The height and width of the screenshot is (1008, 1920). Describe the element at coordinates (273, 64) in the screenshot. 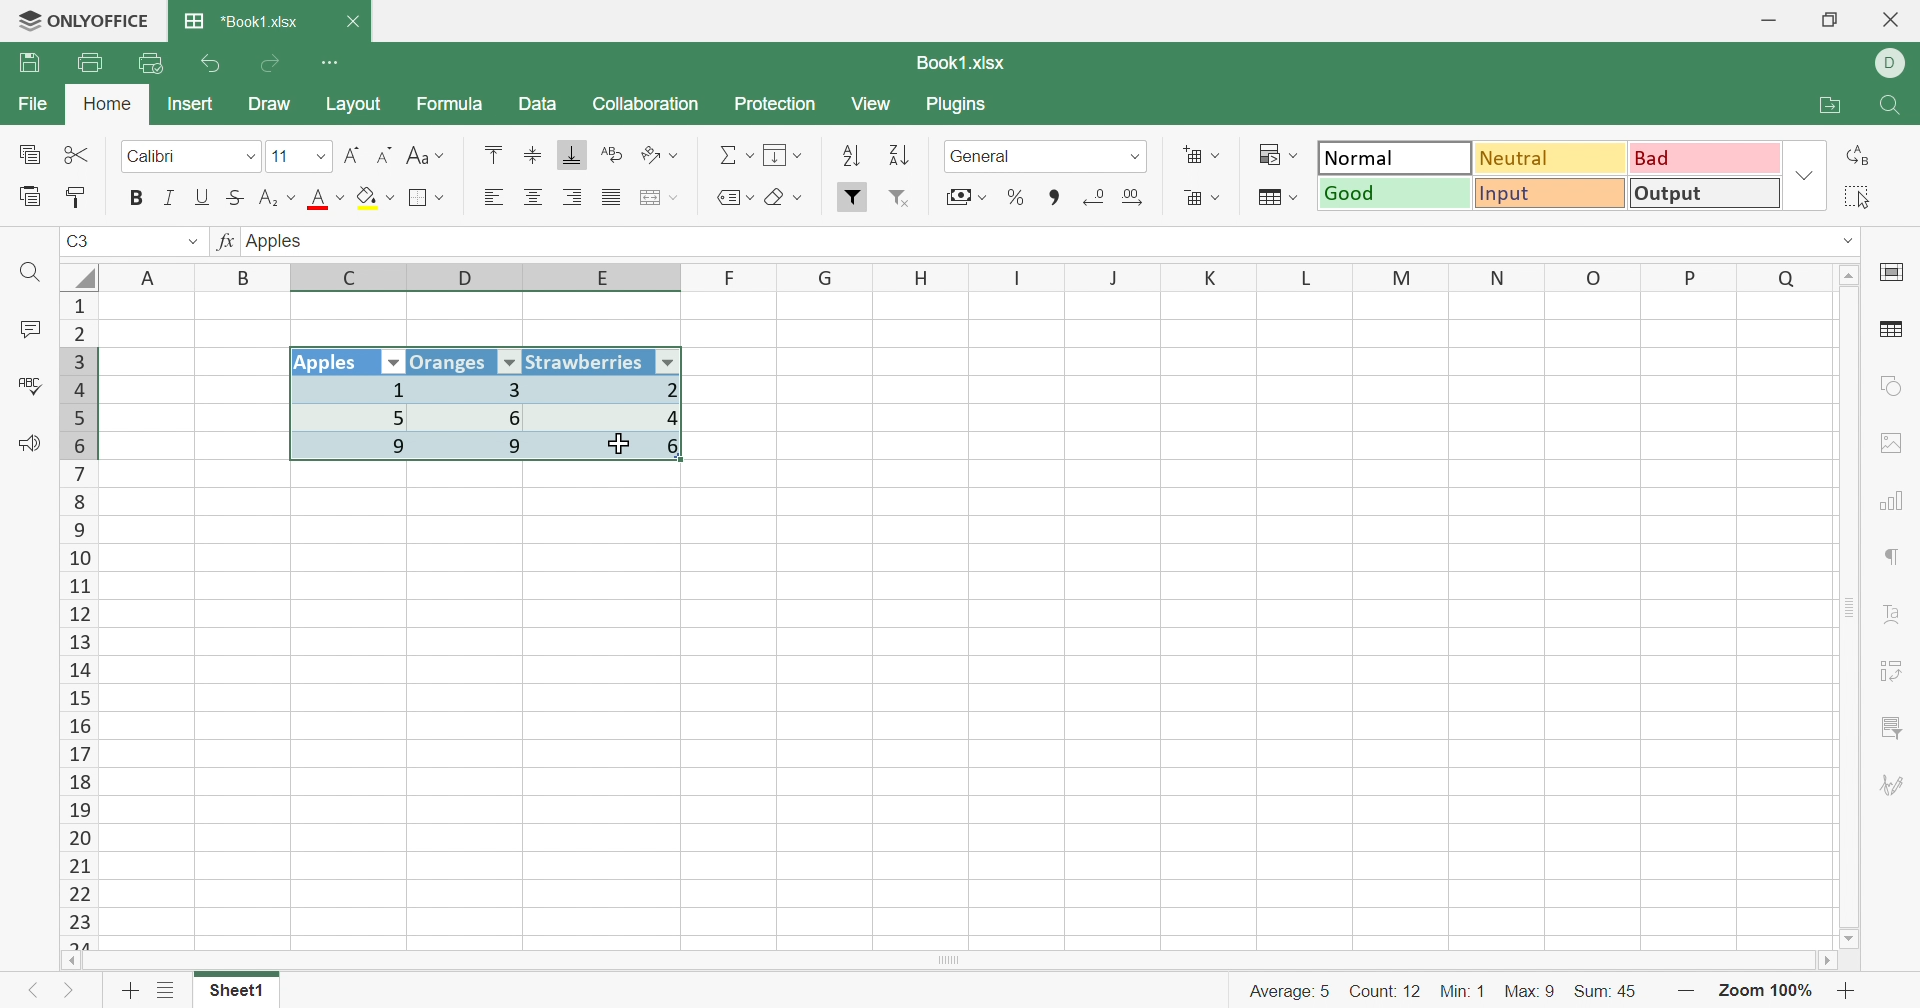

I see `Redo` at that location.